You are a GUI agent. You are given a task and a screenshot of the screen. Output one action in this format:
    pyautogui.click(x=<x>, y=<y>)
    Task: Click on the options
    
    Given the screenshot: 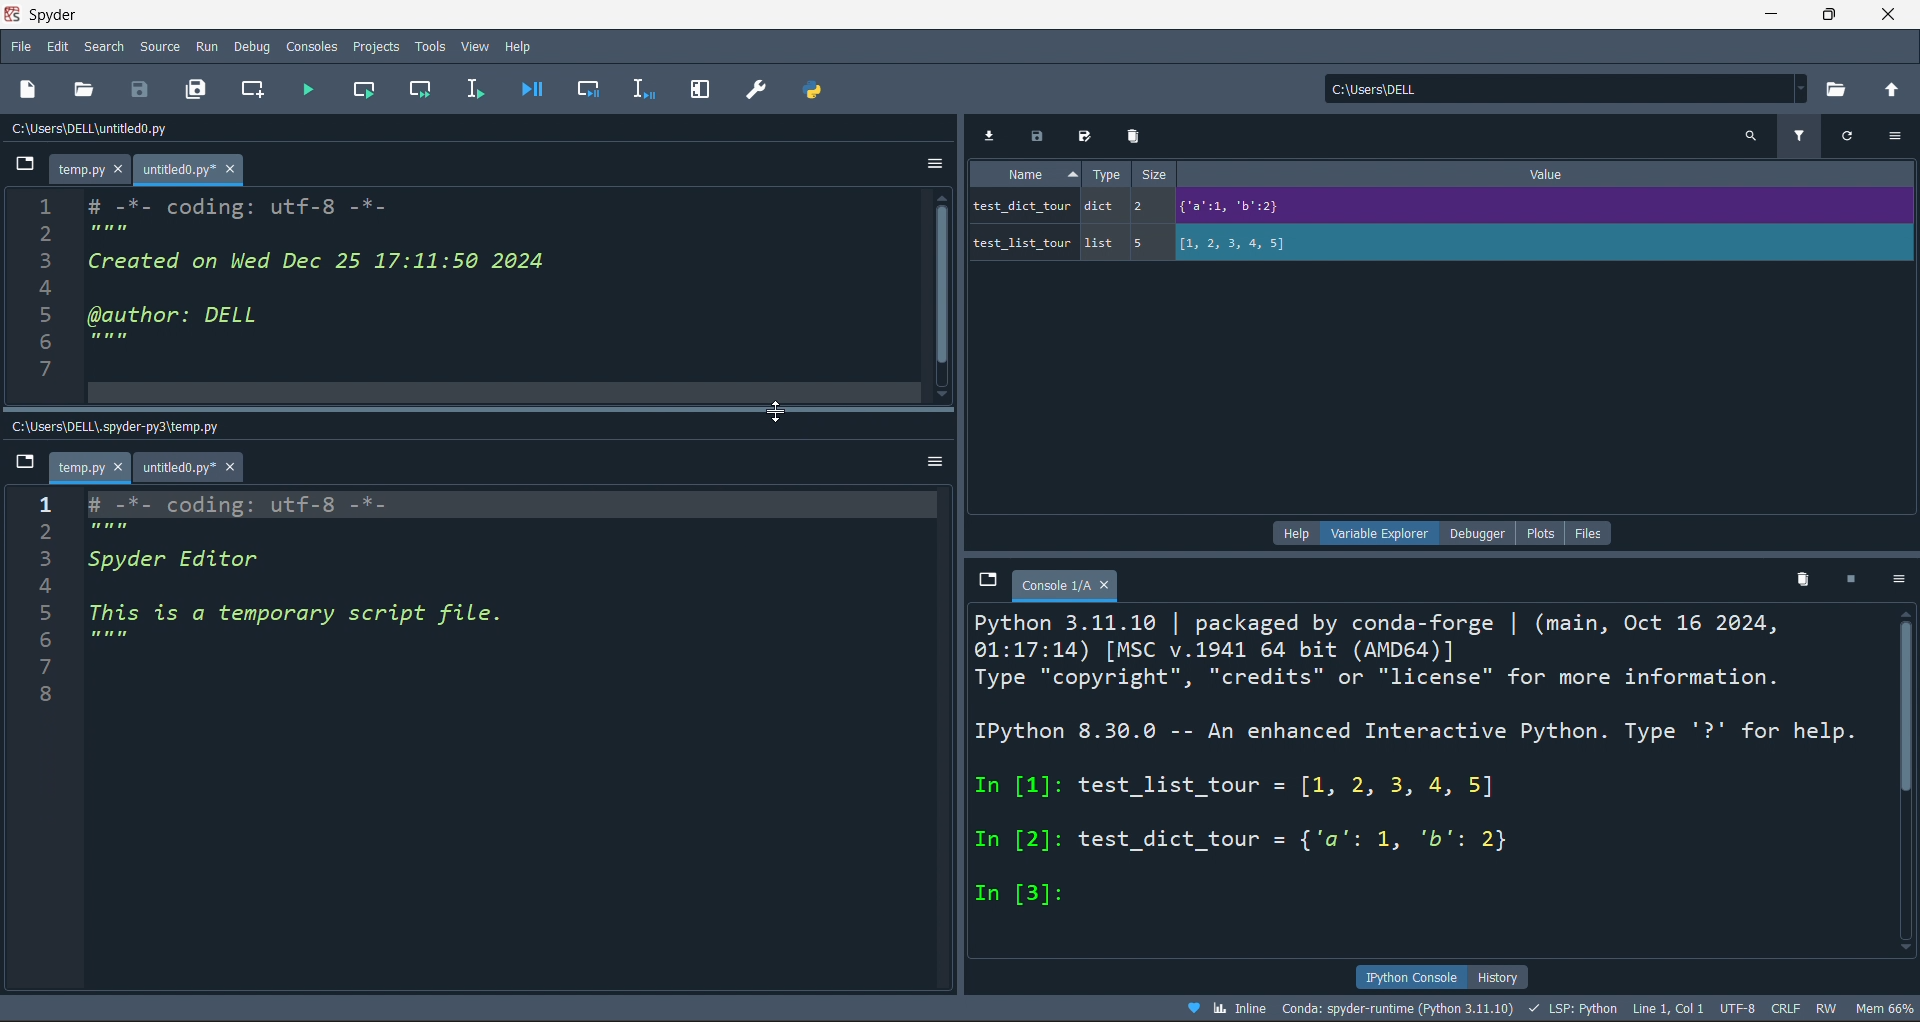 What is the action you would take?
    pyautogui.click(x=1898, y=137)
    